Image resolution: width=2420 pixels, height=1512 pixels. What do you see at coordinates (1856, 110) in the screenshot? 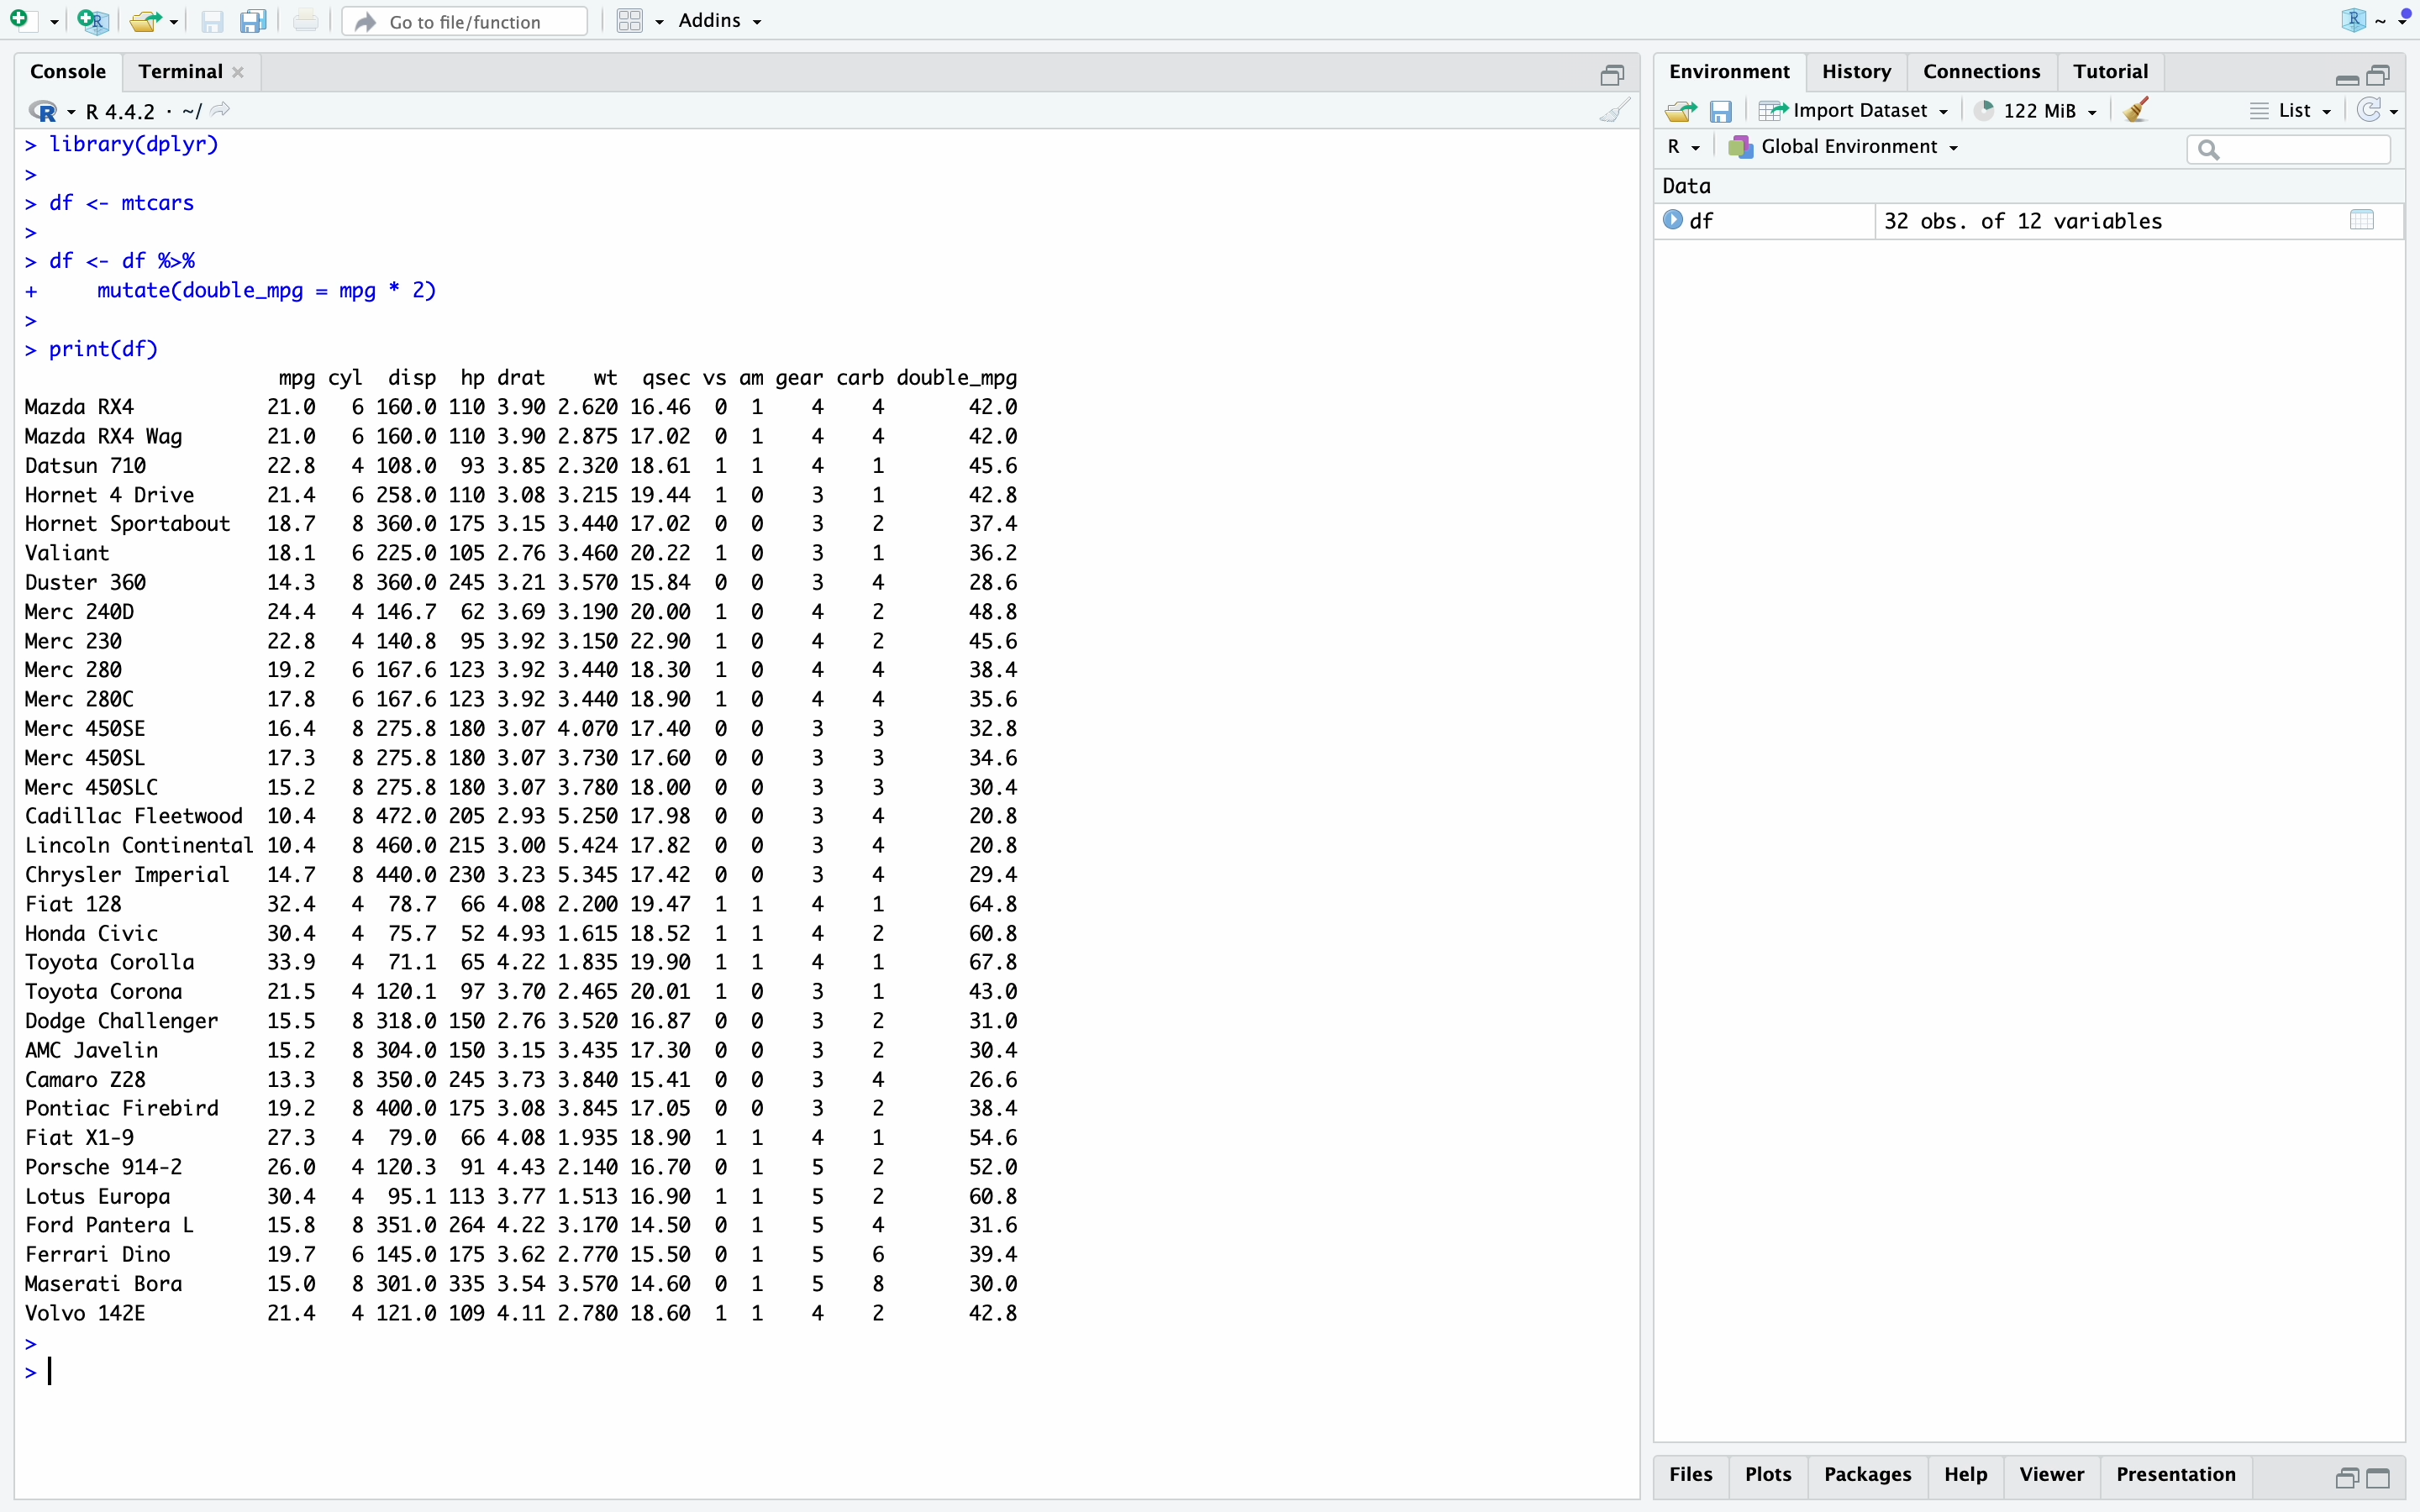
I see `Import datasets` at bounding box center [1856, 110].